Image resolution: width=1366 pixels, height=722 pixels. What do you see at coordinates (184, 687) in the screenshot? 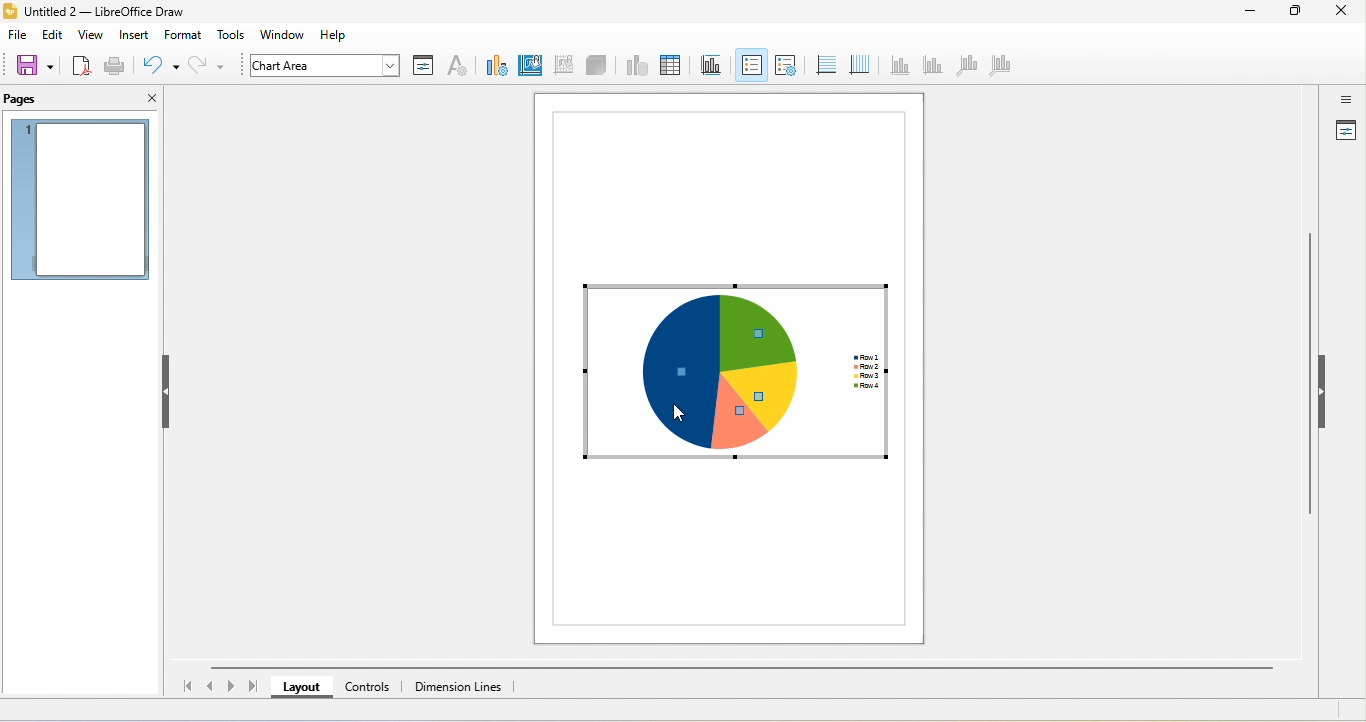
I see `first` at bounding box center [184, 687].